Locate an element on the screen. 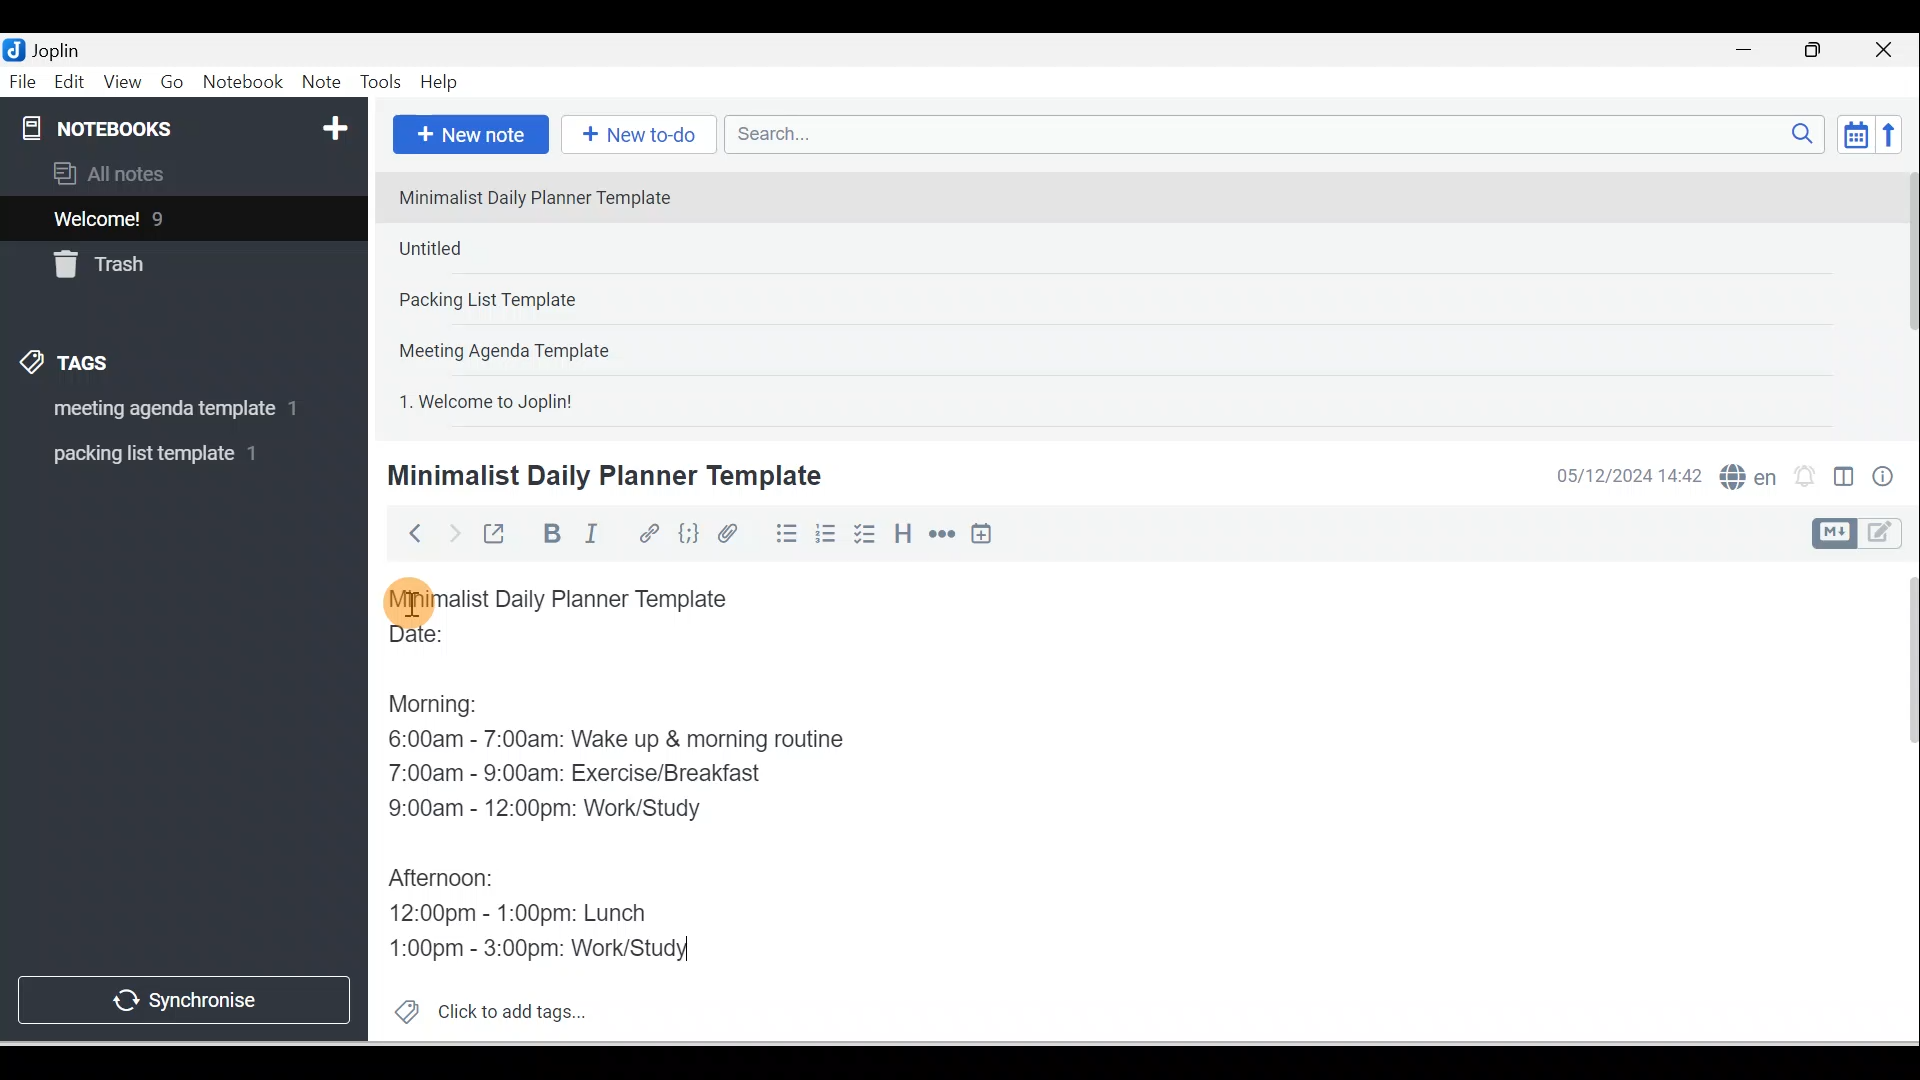  Bulleted list is located at coordinates (782, 533).